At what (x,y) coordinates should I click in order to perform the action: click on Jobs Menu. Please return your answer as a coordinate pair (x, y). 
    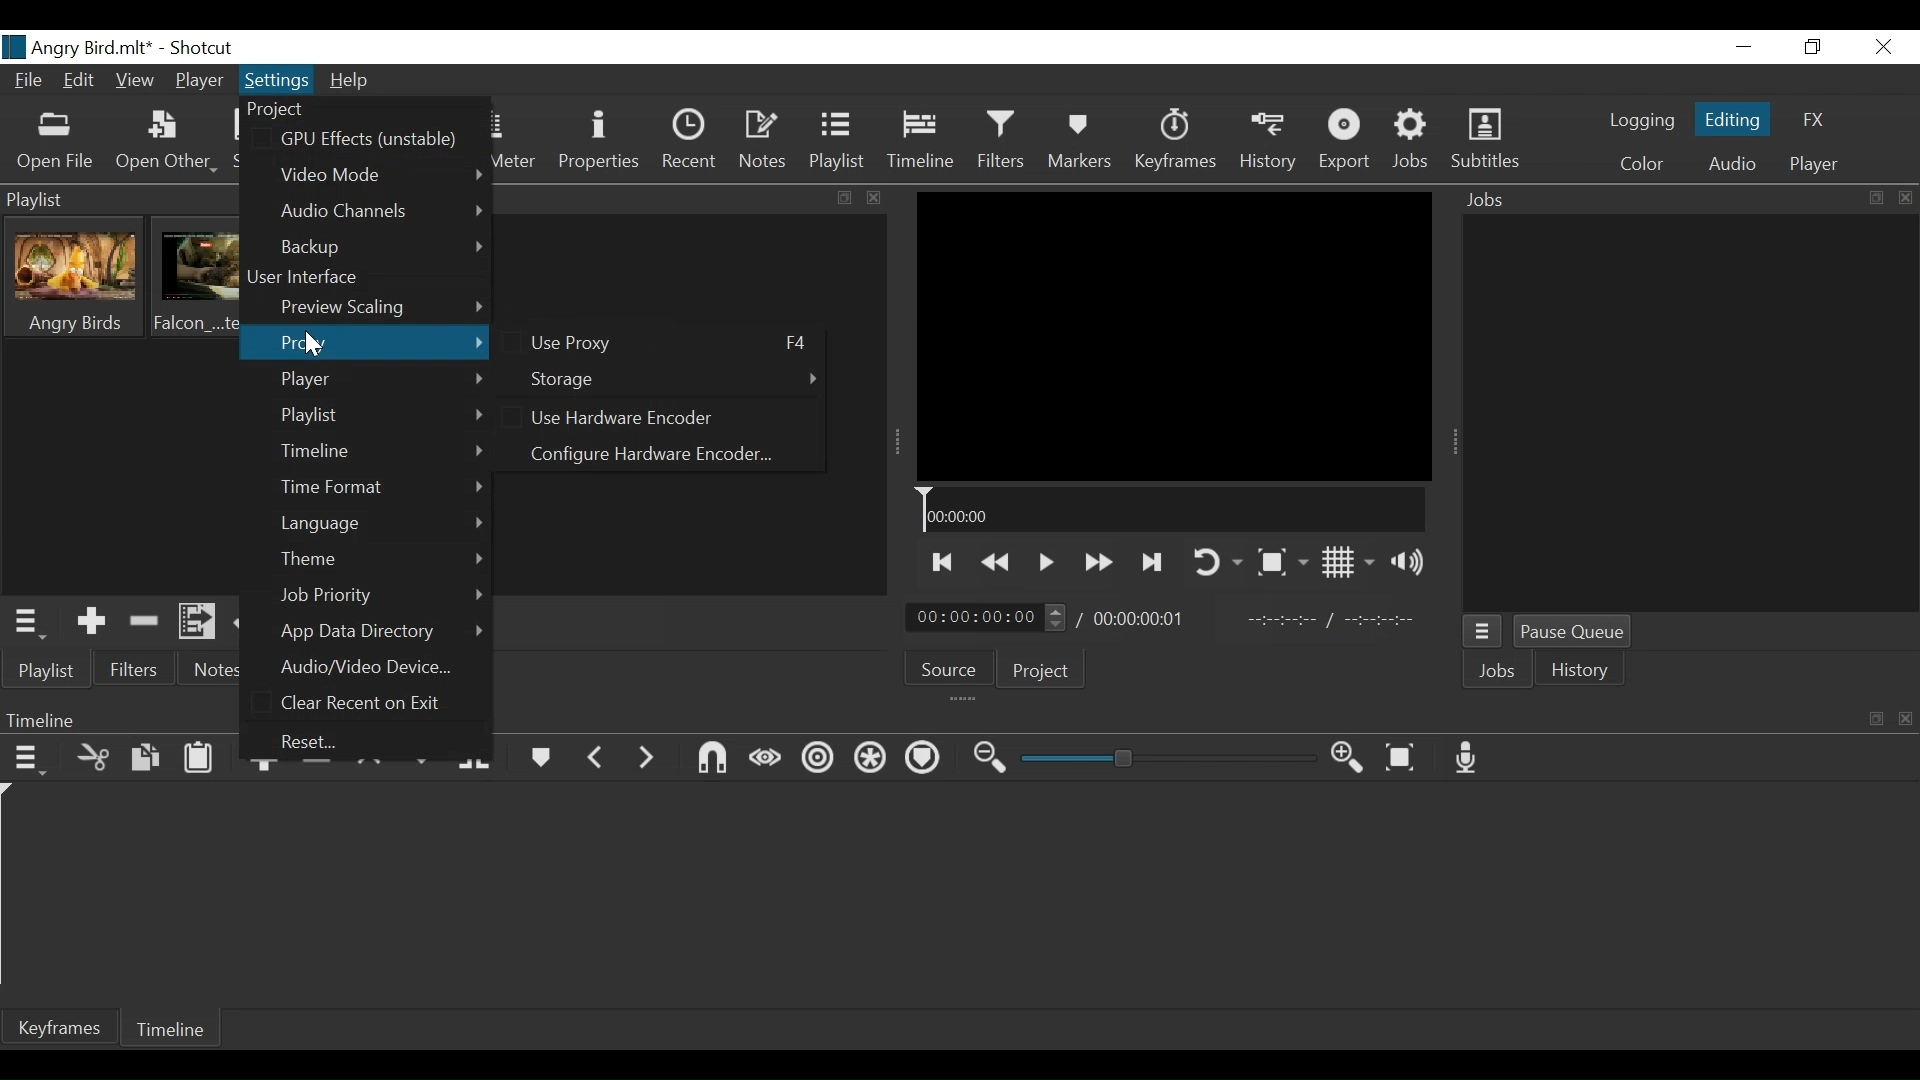
    Looking at the image, I should click on (1481, 632).